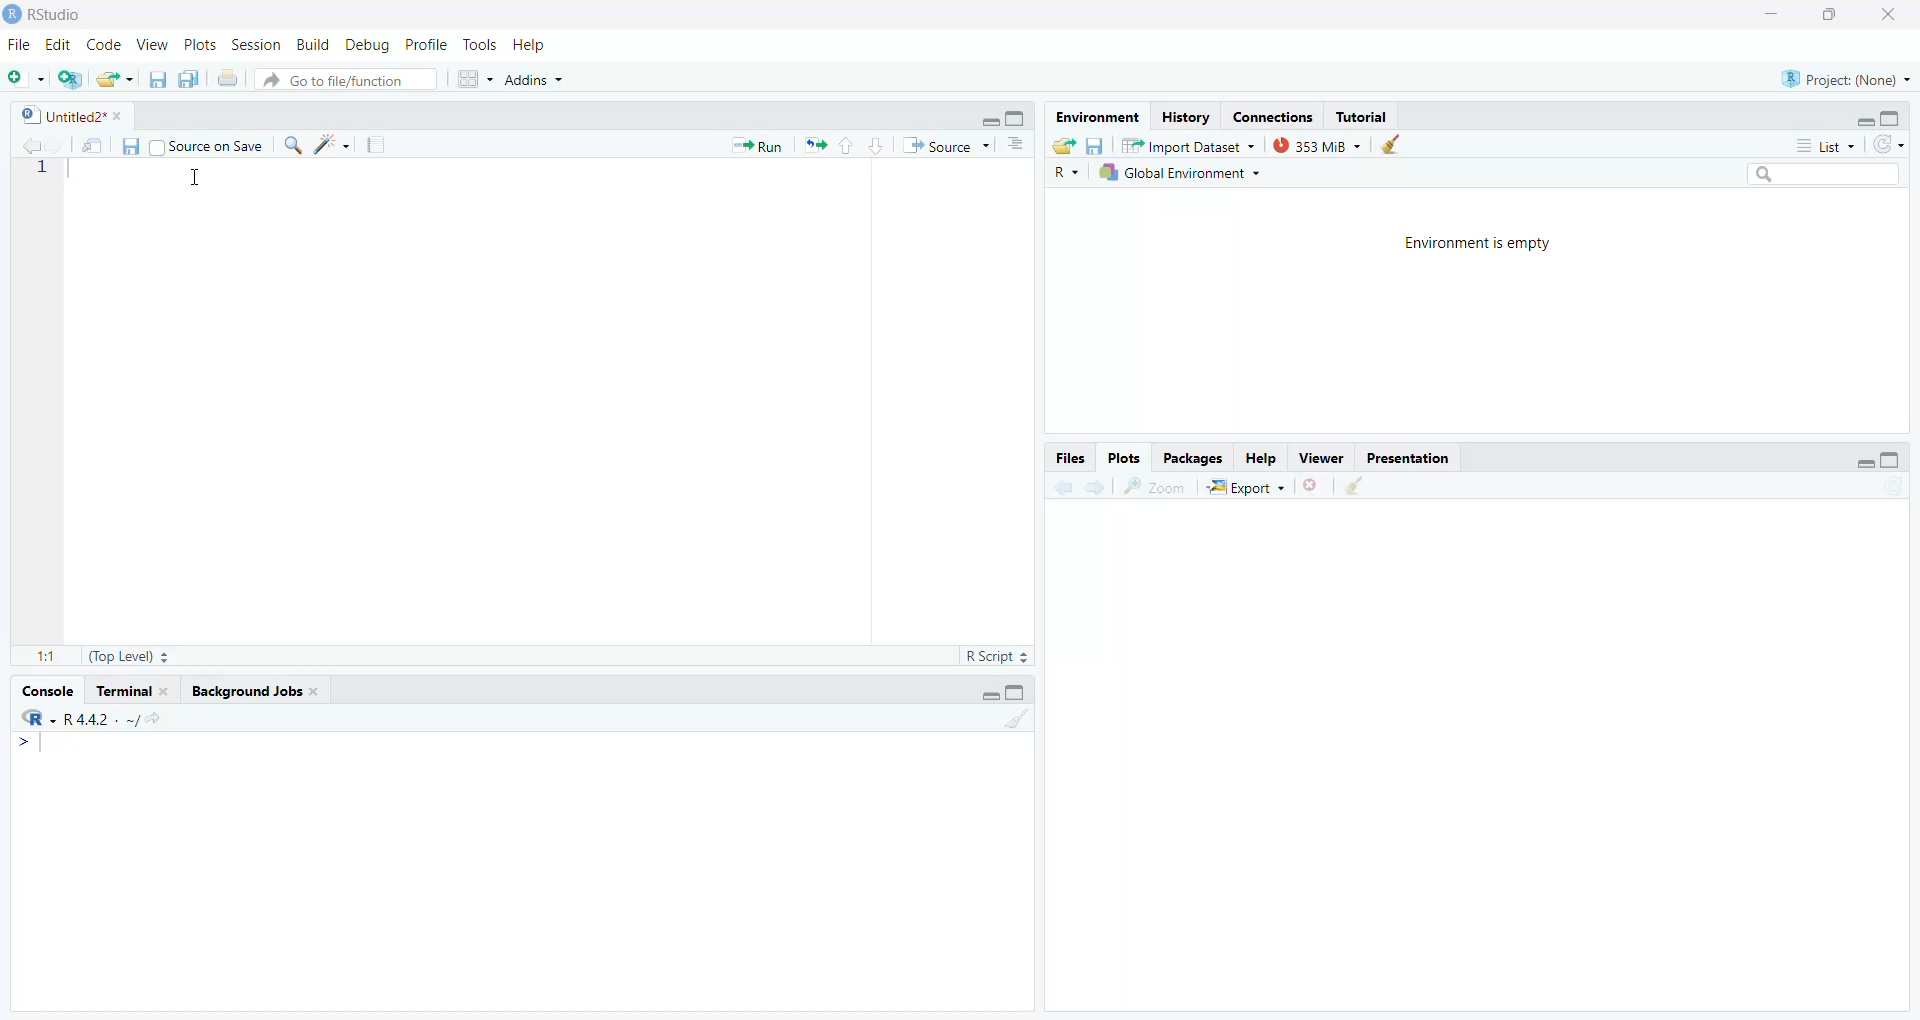  Describe the element at coordinates (1022, 694) in the screenshot. I see `hide console` at that location.